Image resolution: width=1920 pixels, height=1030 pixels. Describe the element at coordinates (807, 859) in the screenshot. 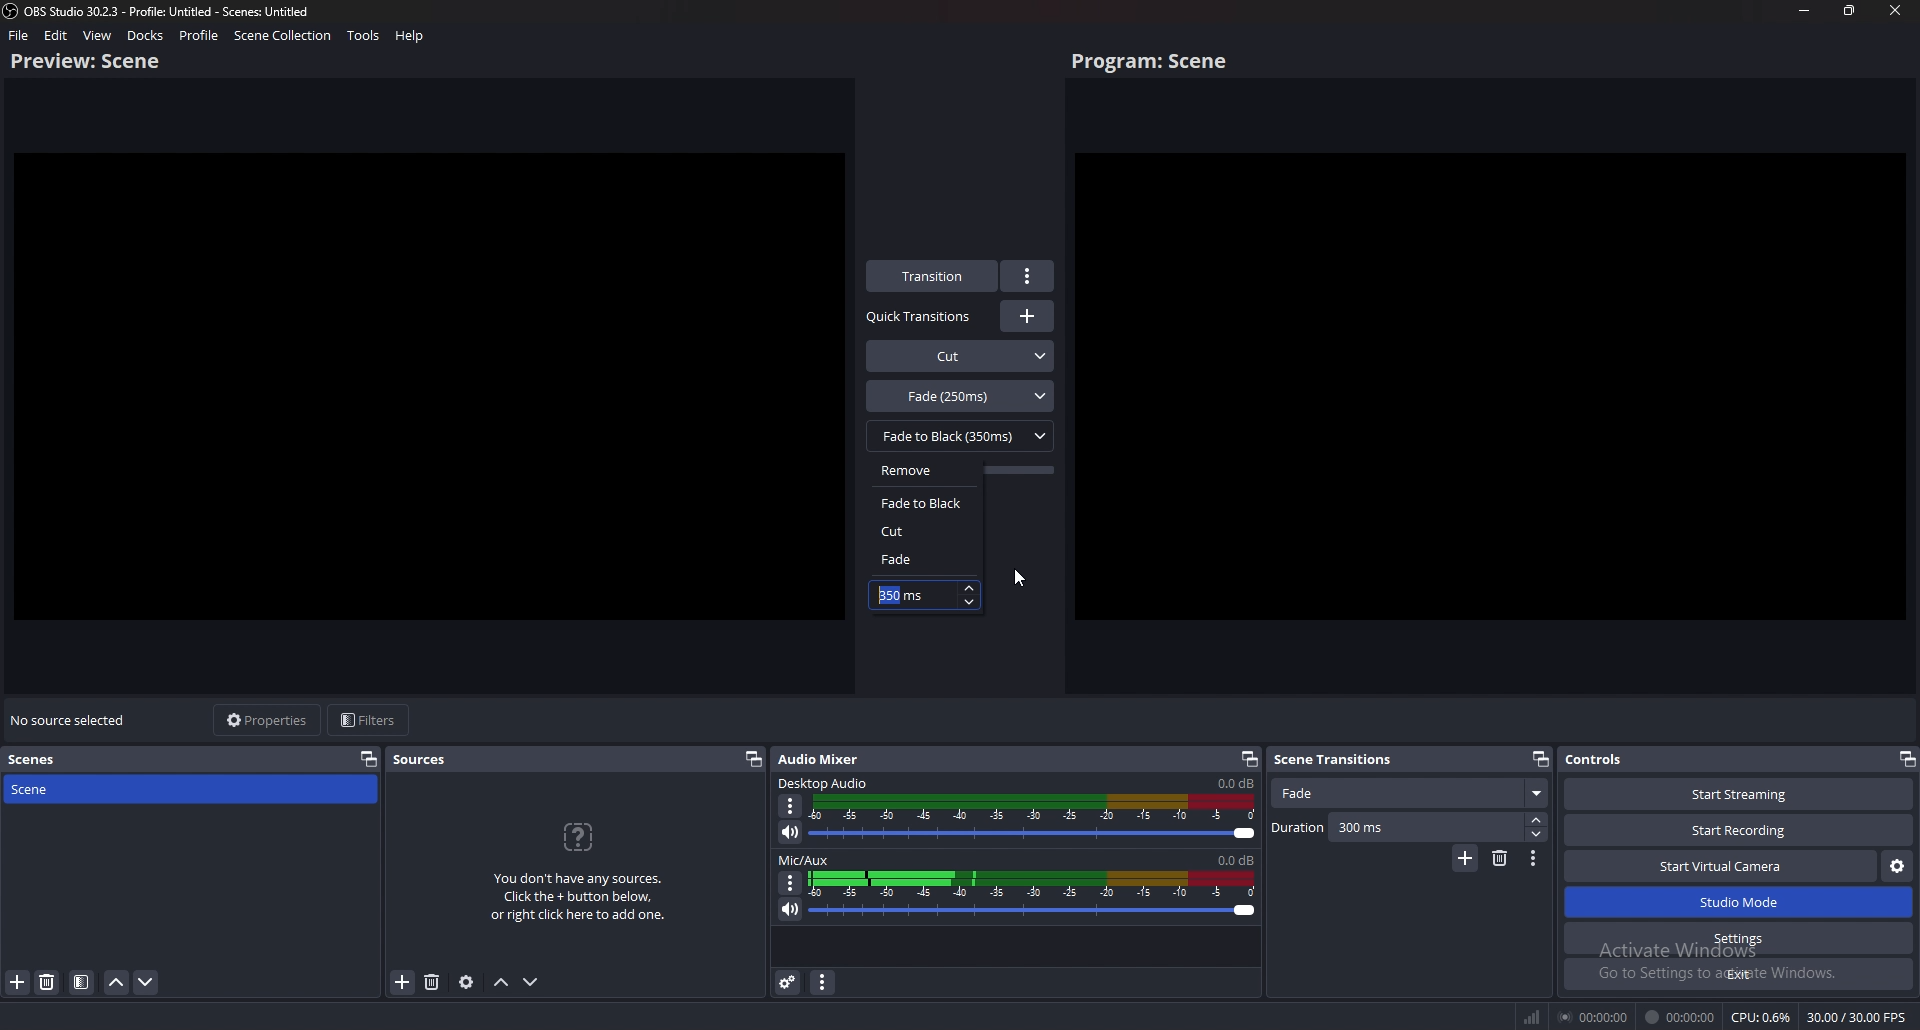

I see `mic/aux` at that location.